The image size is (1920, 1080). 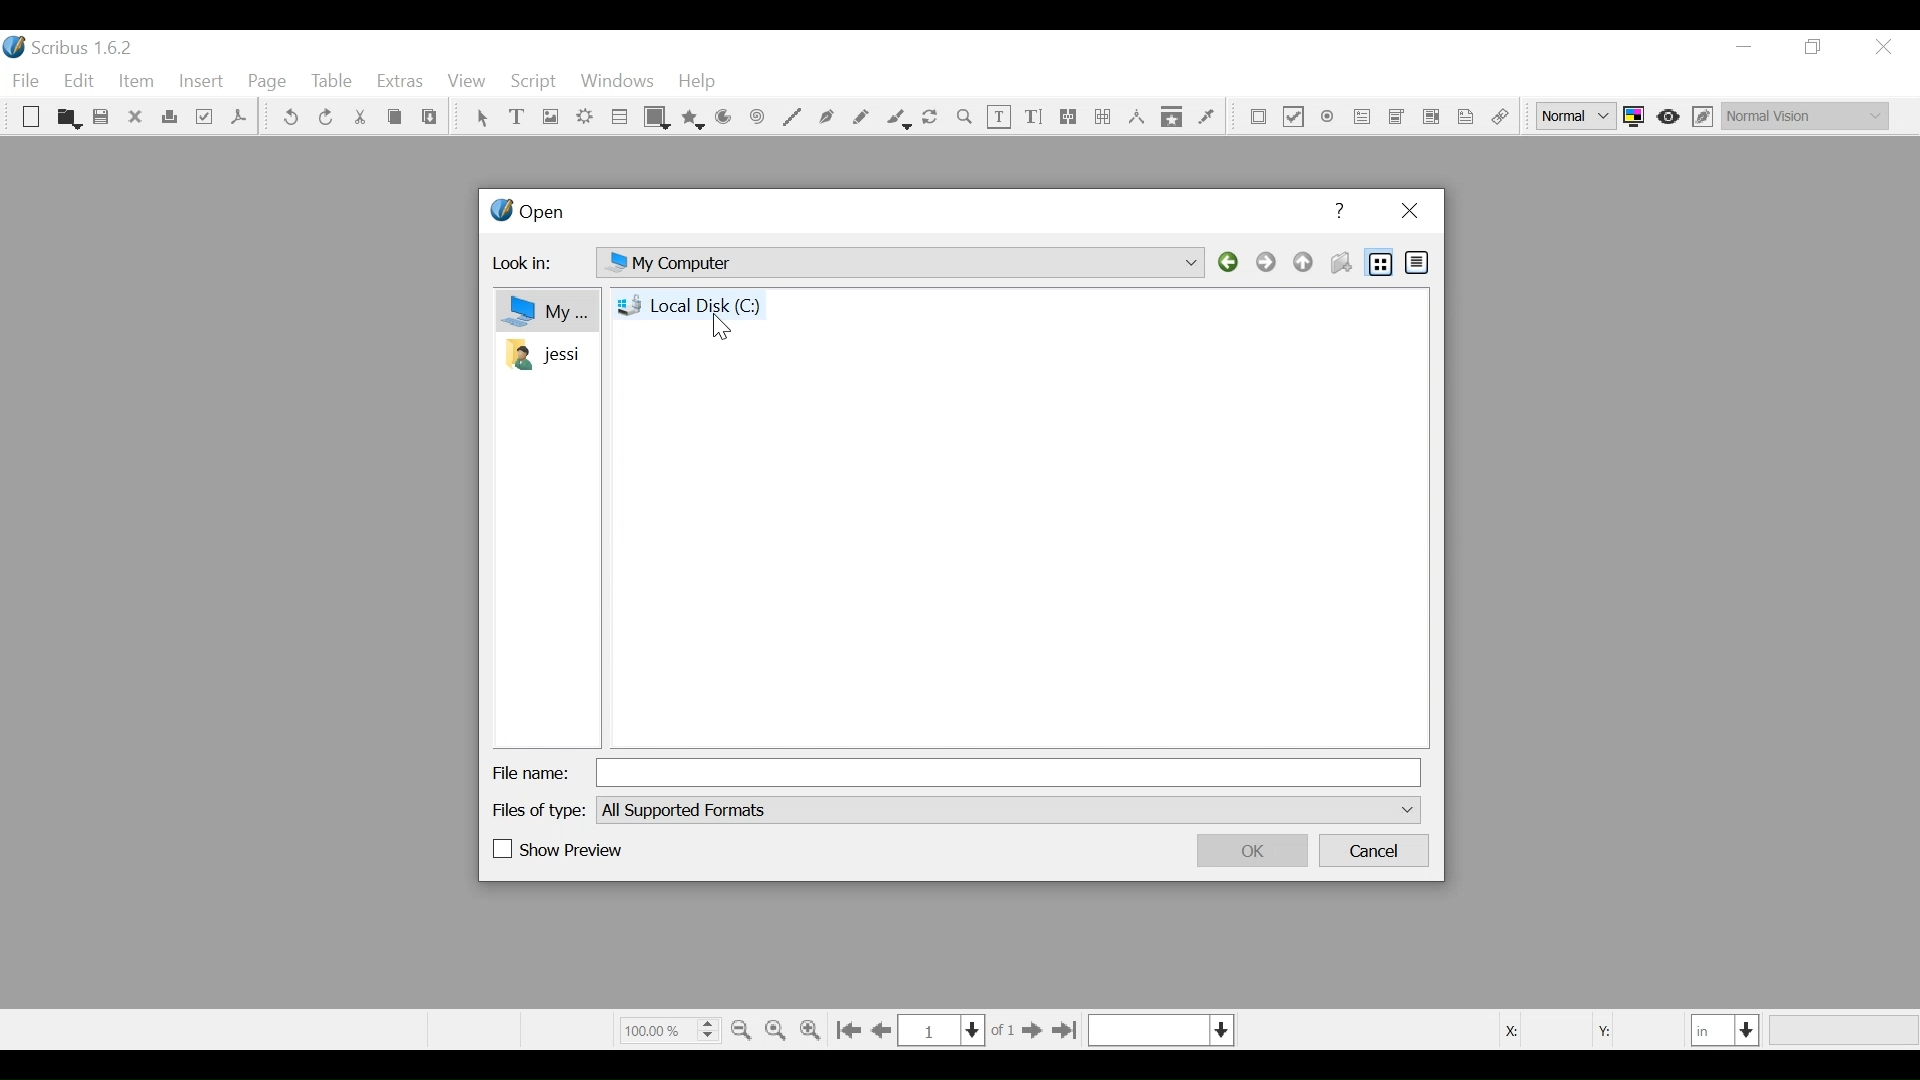 I want to click on Extras, so click(x=400, y=83).